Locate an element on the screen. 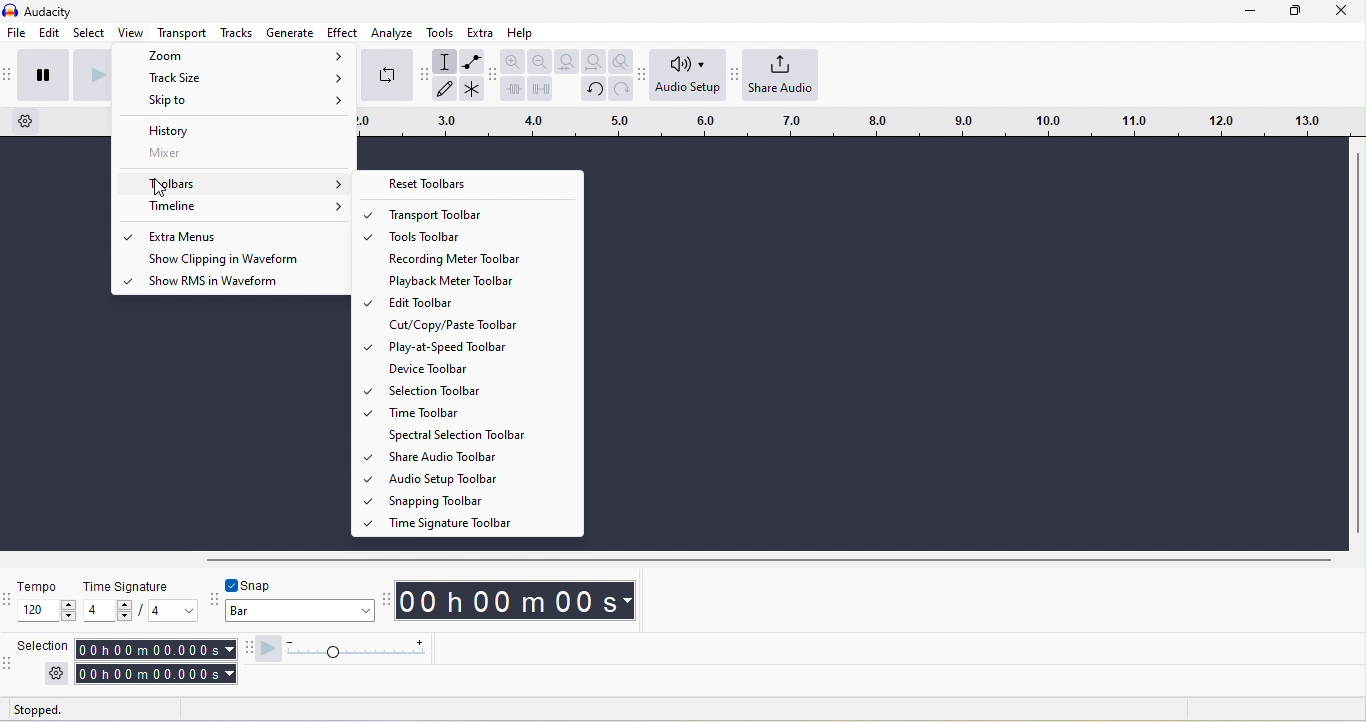 The height and width of the screenshot is (722, 1366). show RMS in waveform is located at coordinates (240, 283).